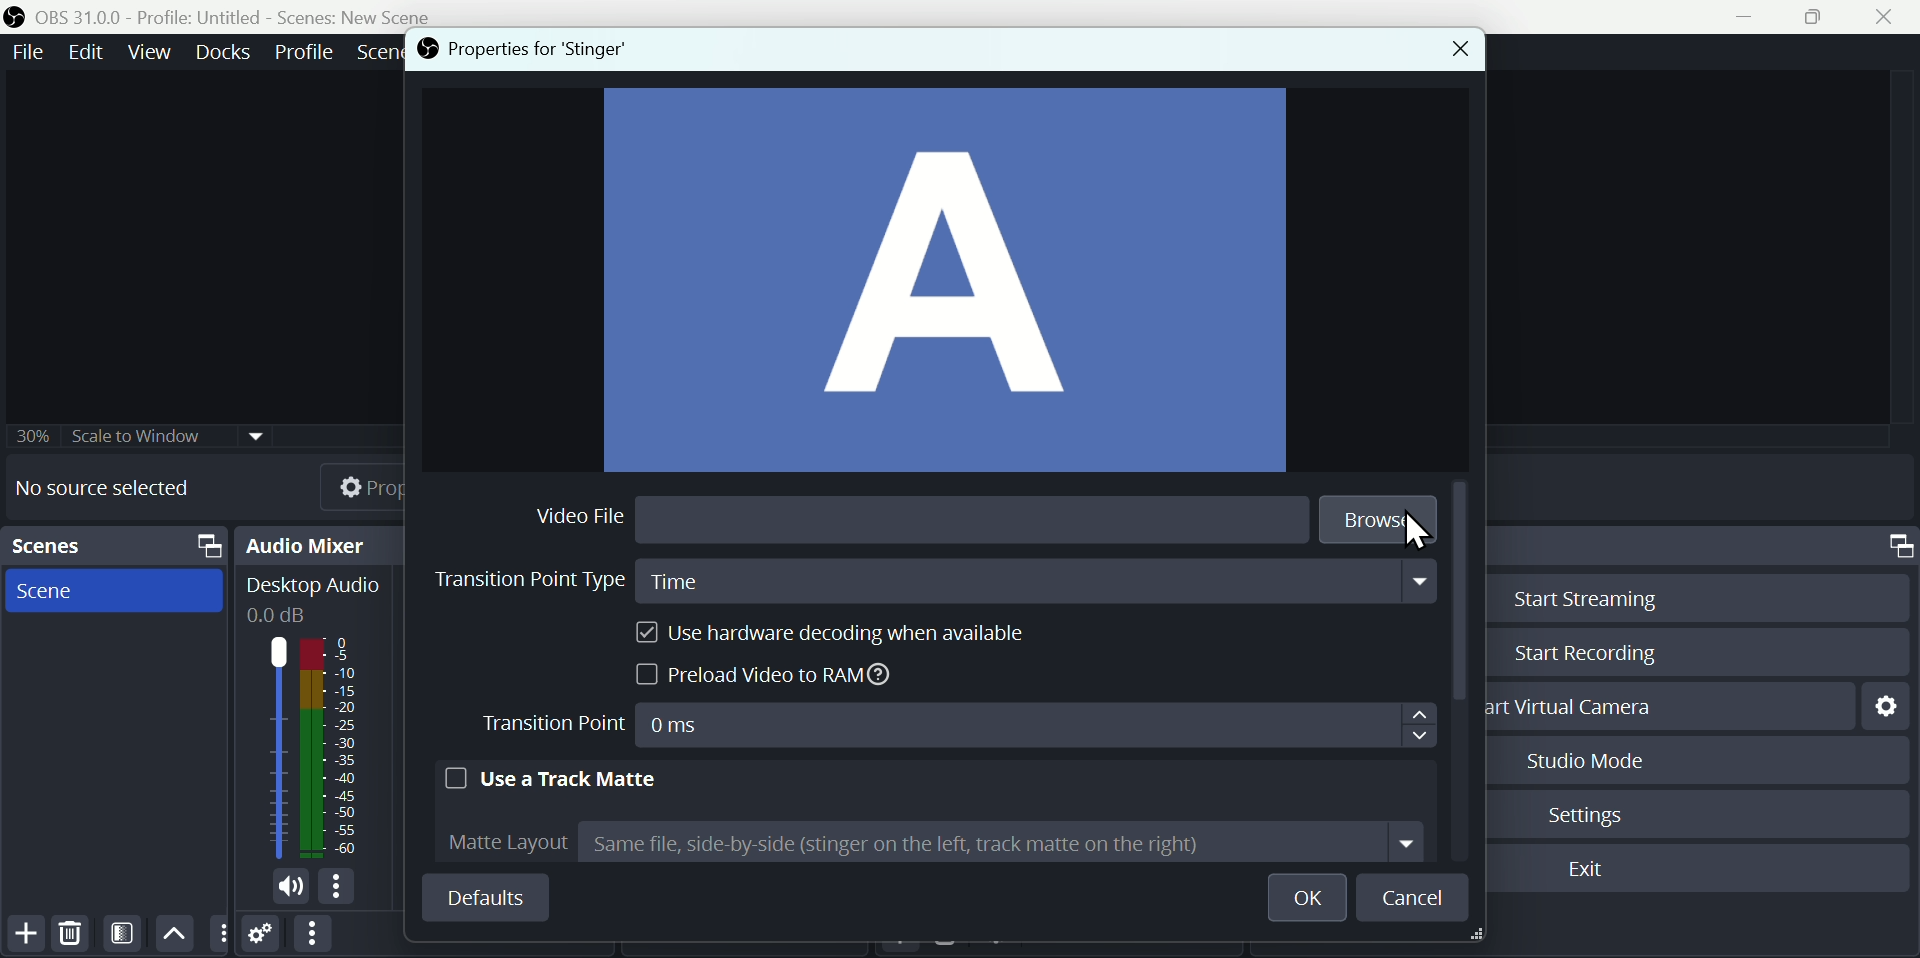 The height and width of the screenshot is (958, 1920). I want to click on , so click(306, 49).